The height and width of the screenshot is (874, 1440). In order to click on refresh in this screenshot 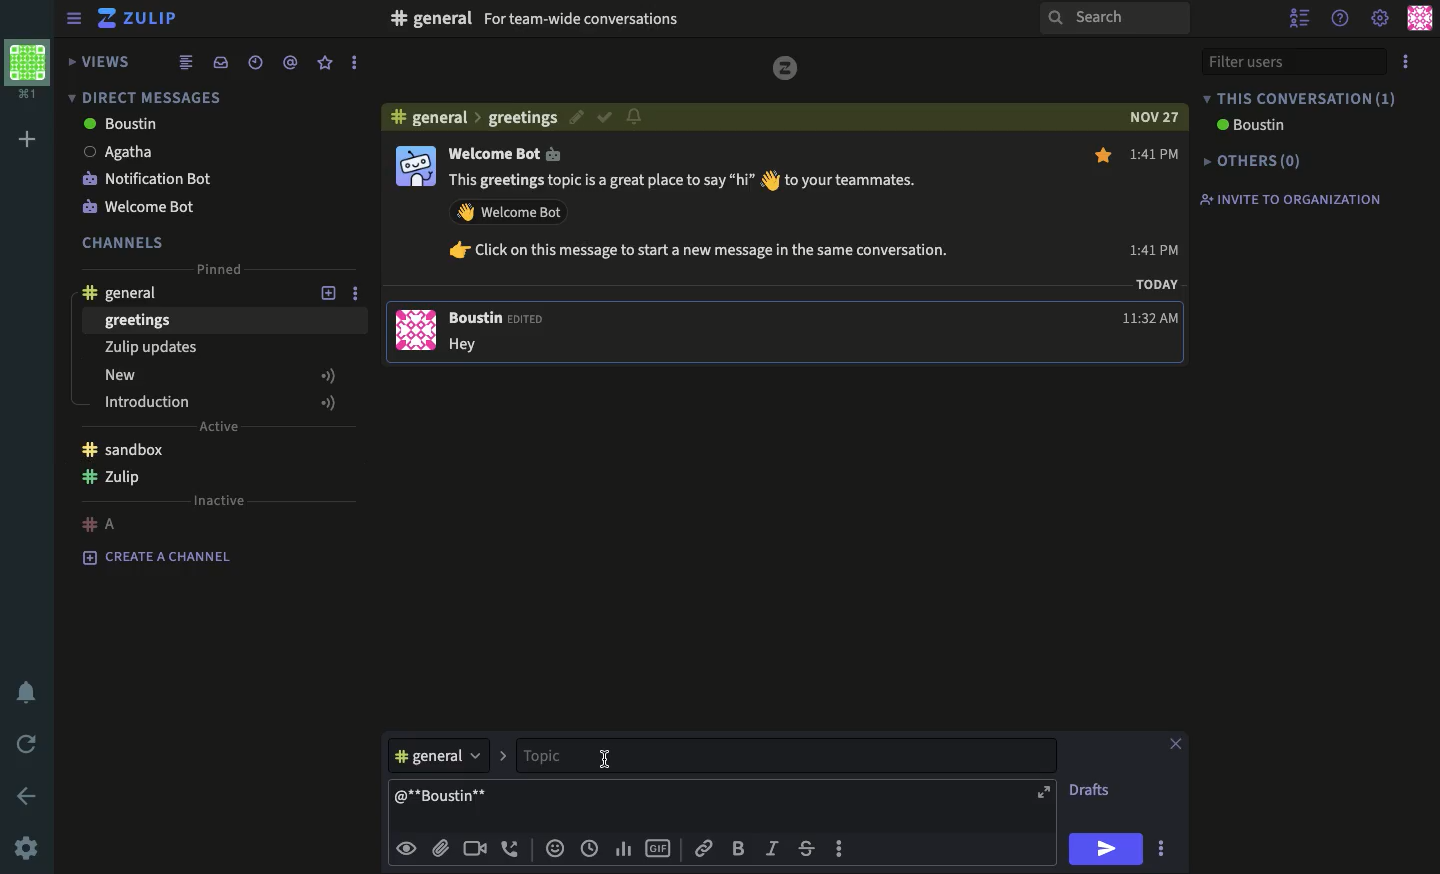, I will do `click(30, 745)`.